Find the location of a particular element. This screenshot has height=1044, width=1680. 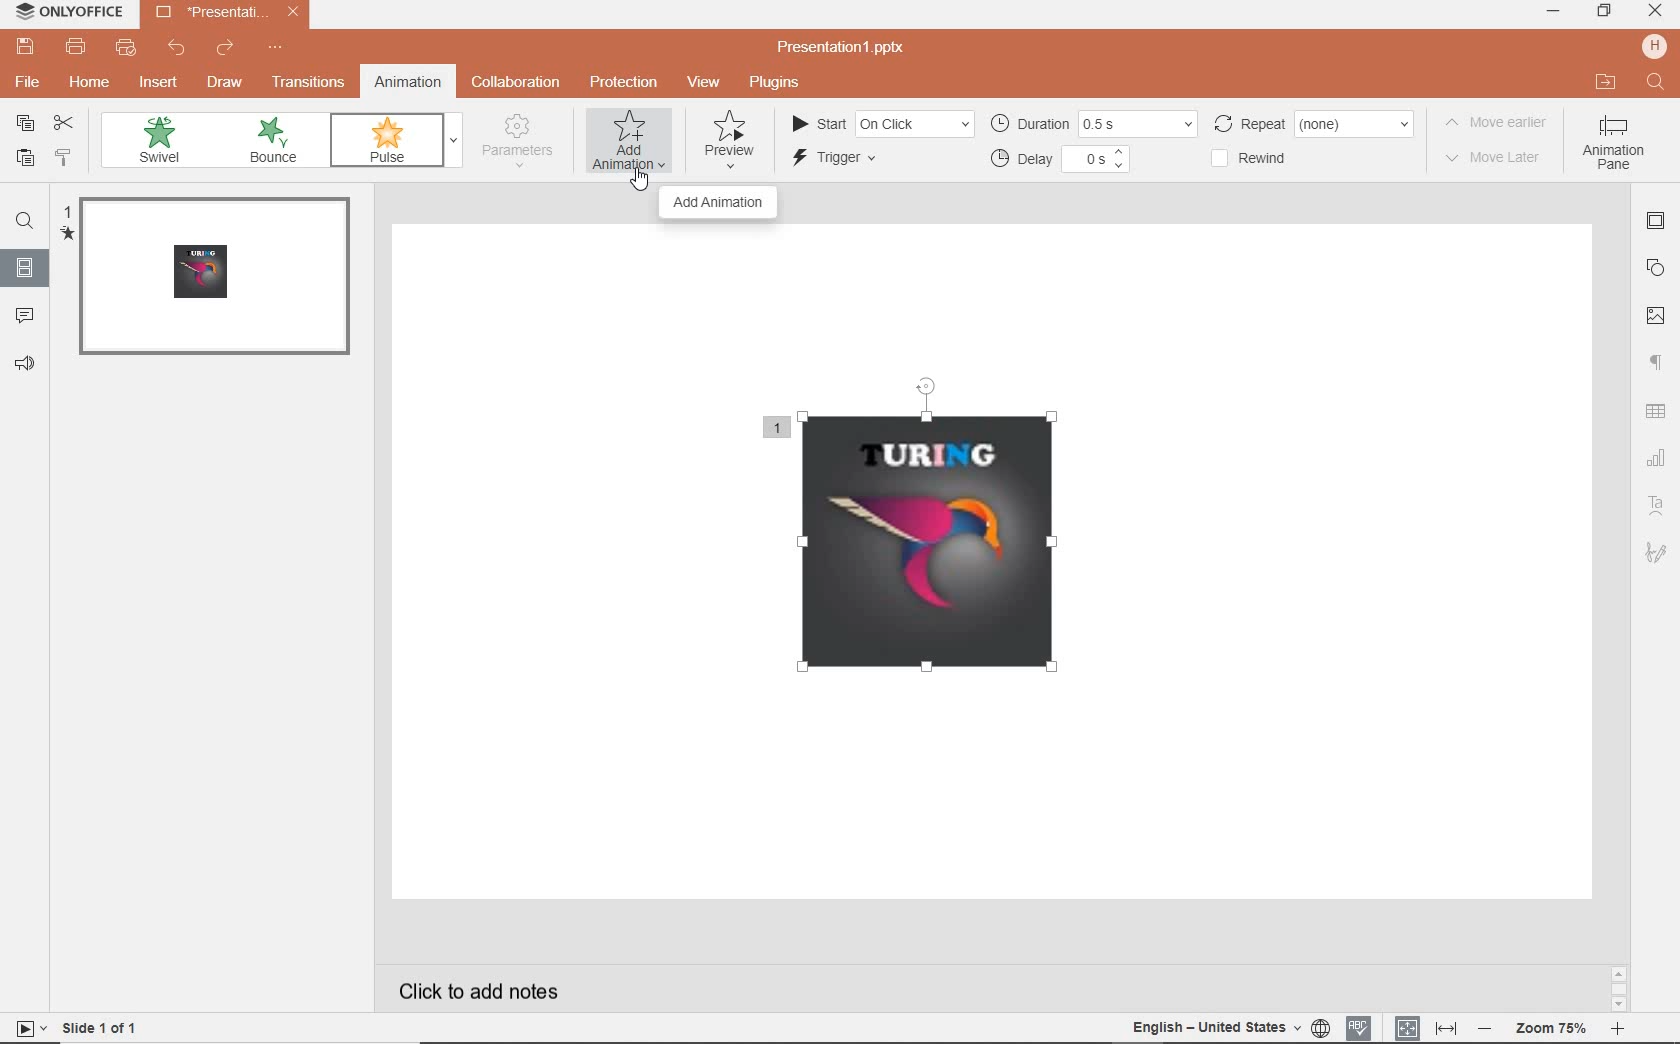

animation pane is located at coordinates (1622, 146).